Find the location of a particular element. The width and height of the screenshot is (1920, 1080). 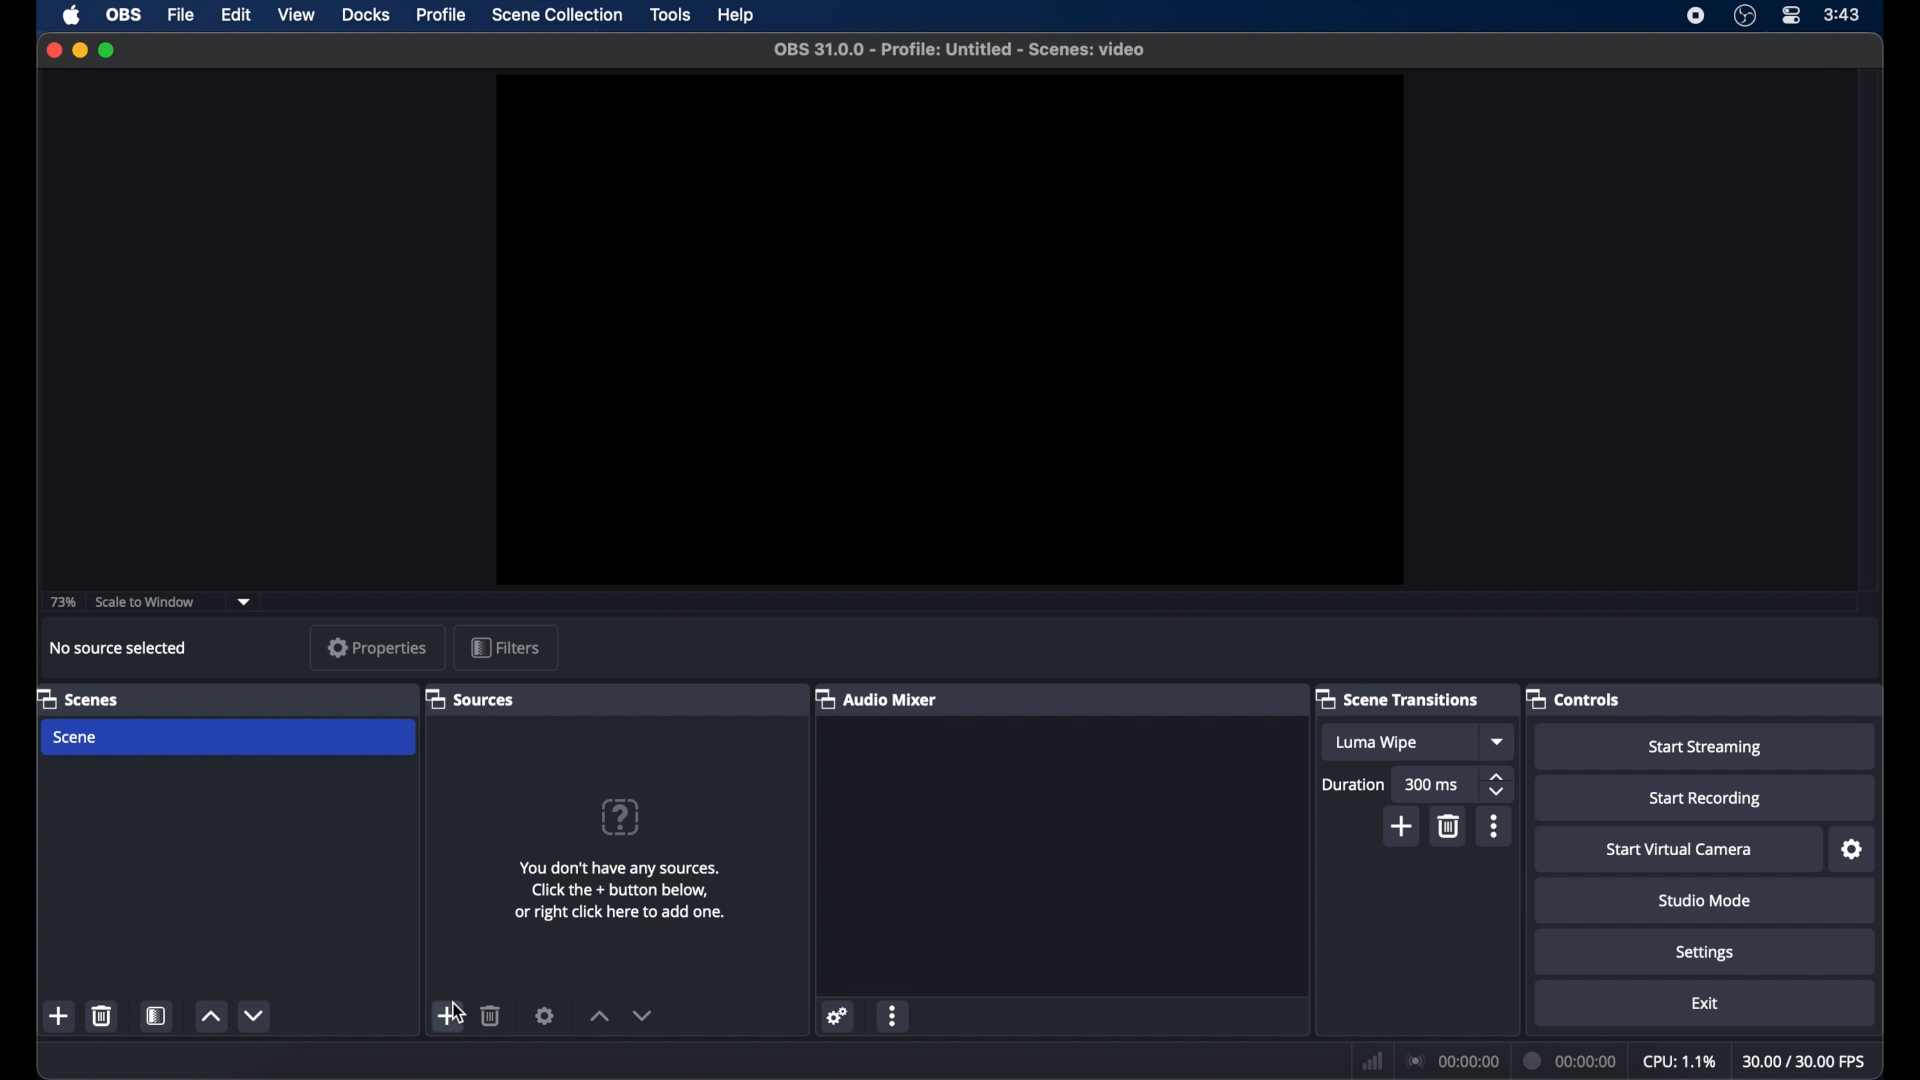

edit is located at coordinates (235, 15).